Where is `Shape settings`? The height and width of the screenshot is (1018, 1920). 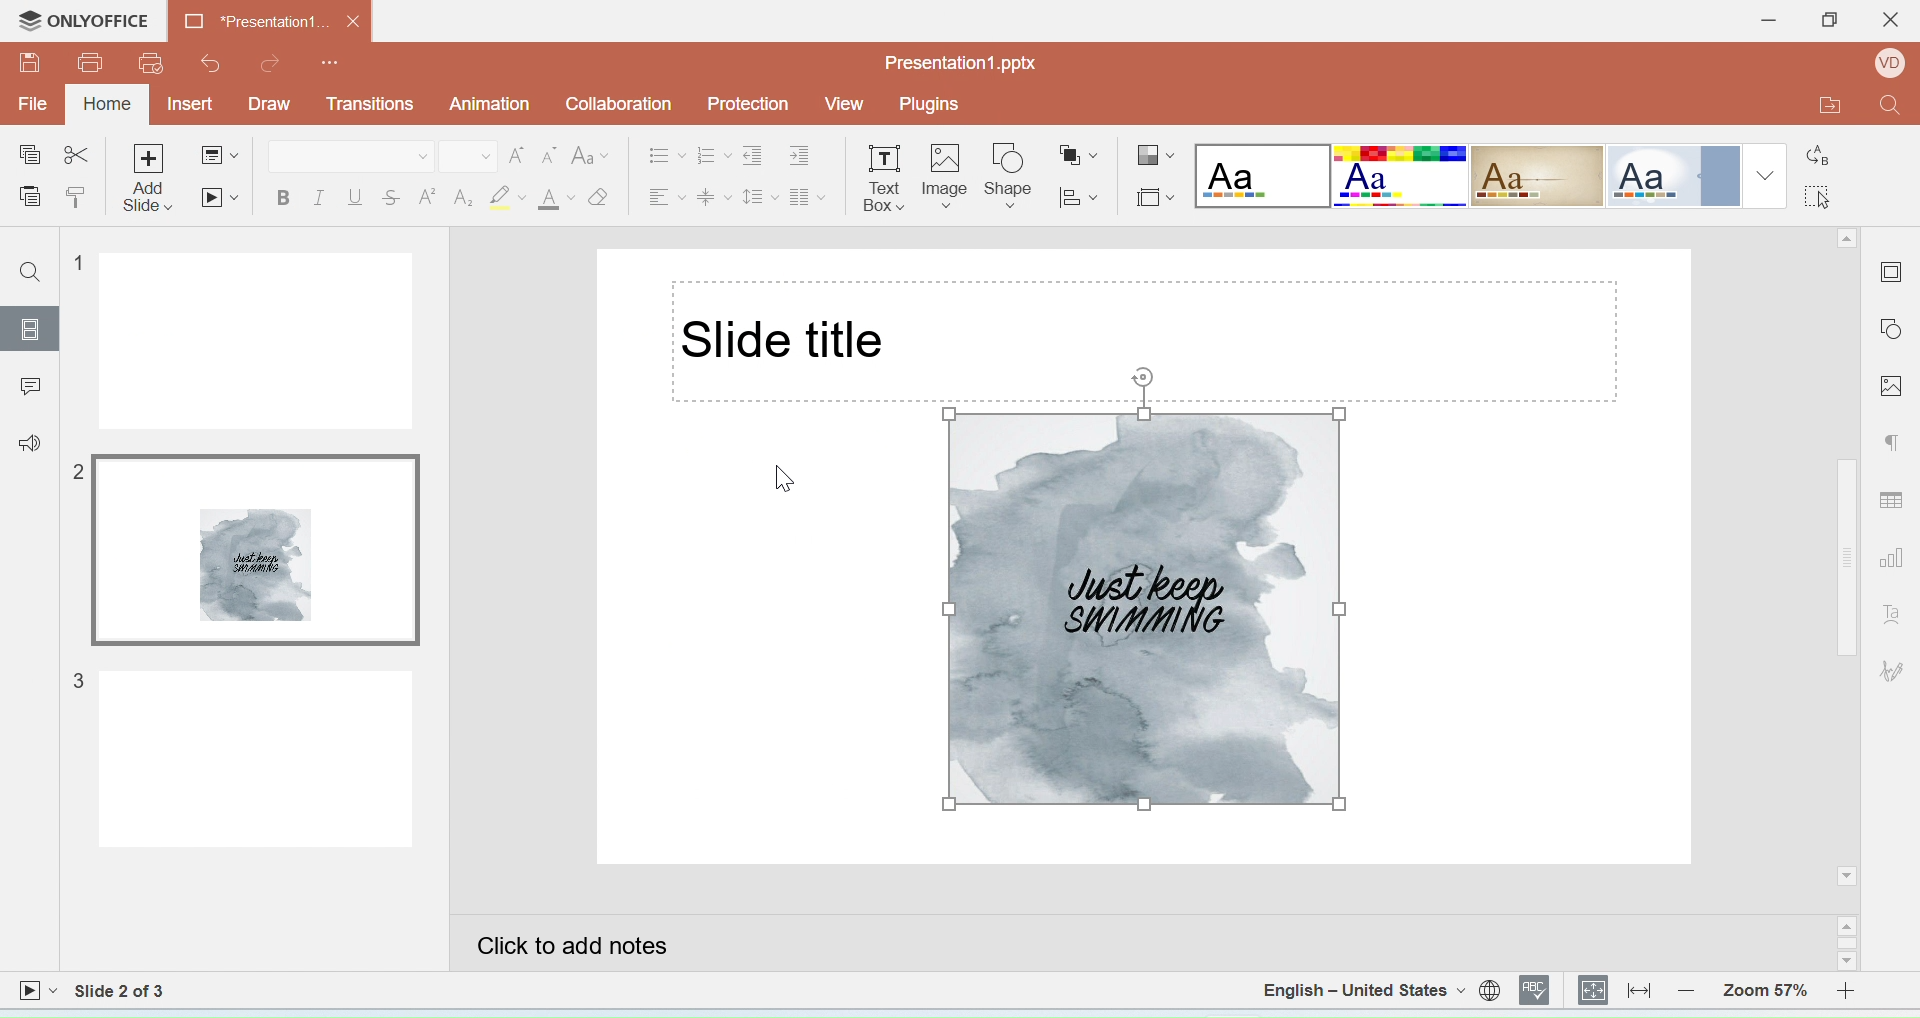 Shape settings is located at coordinates (1896, 331).